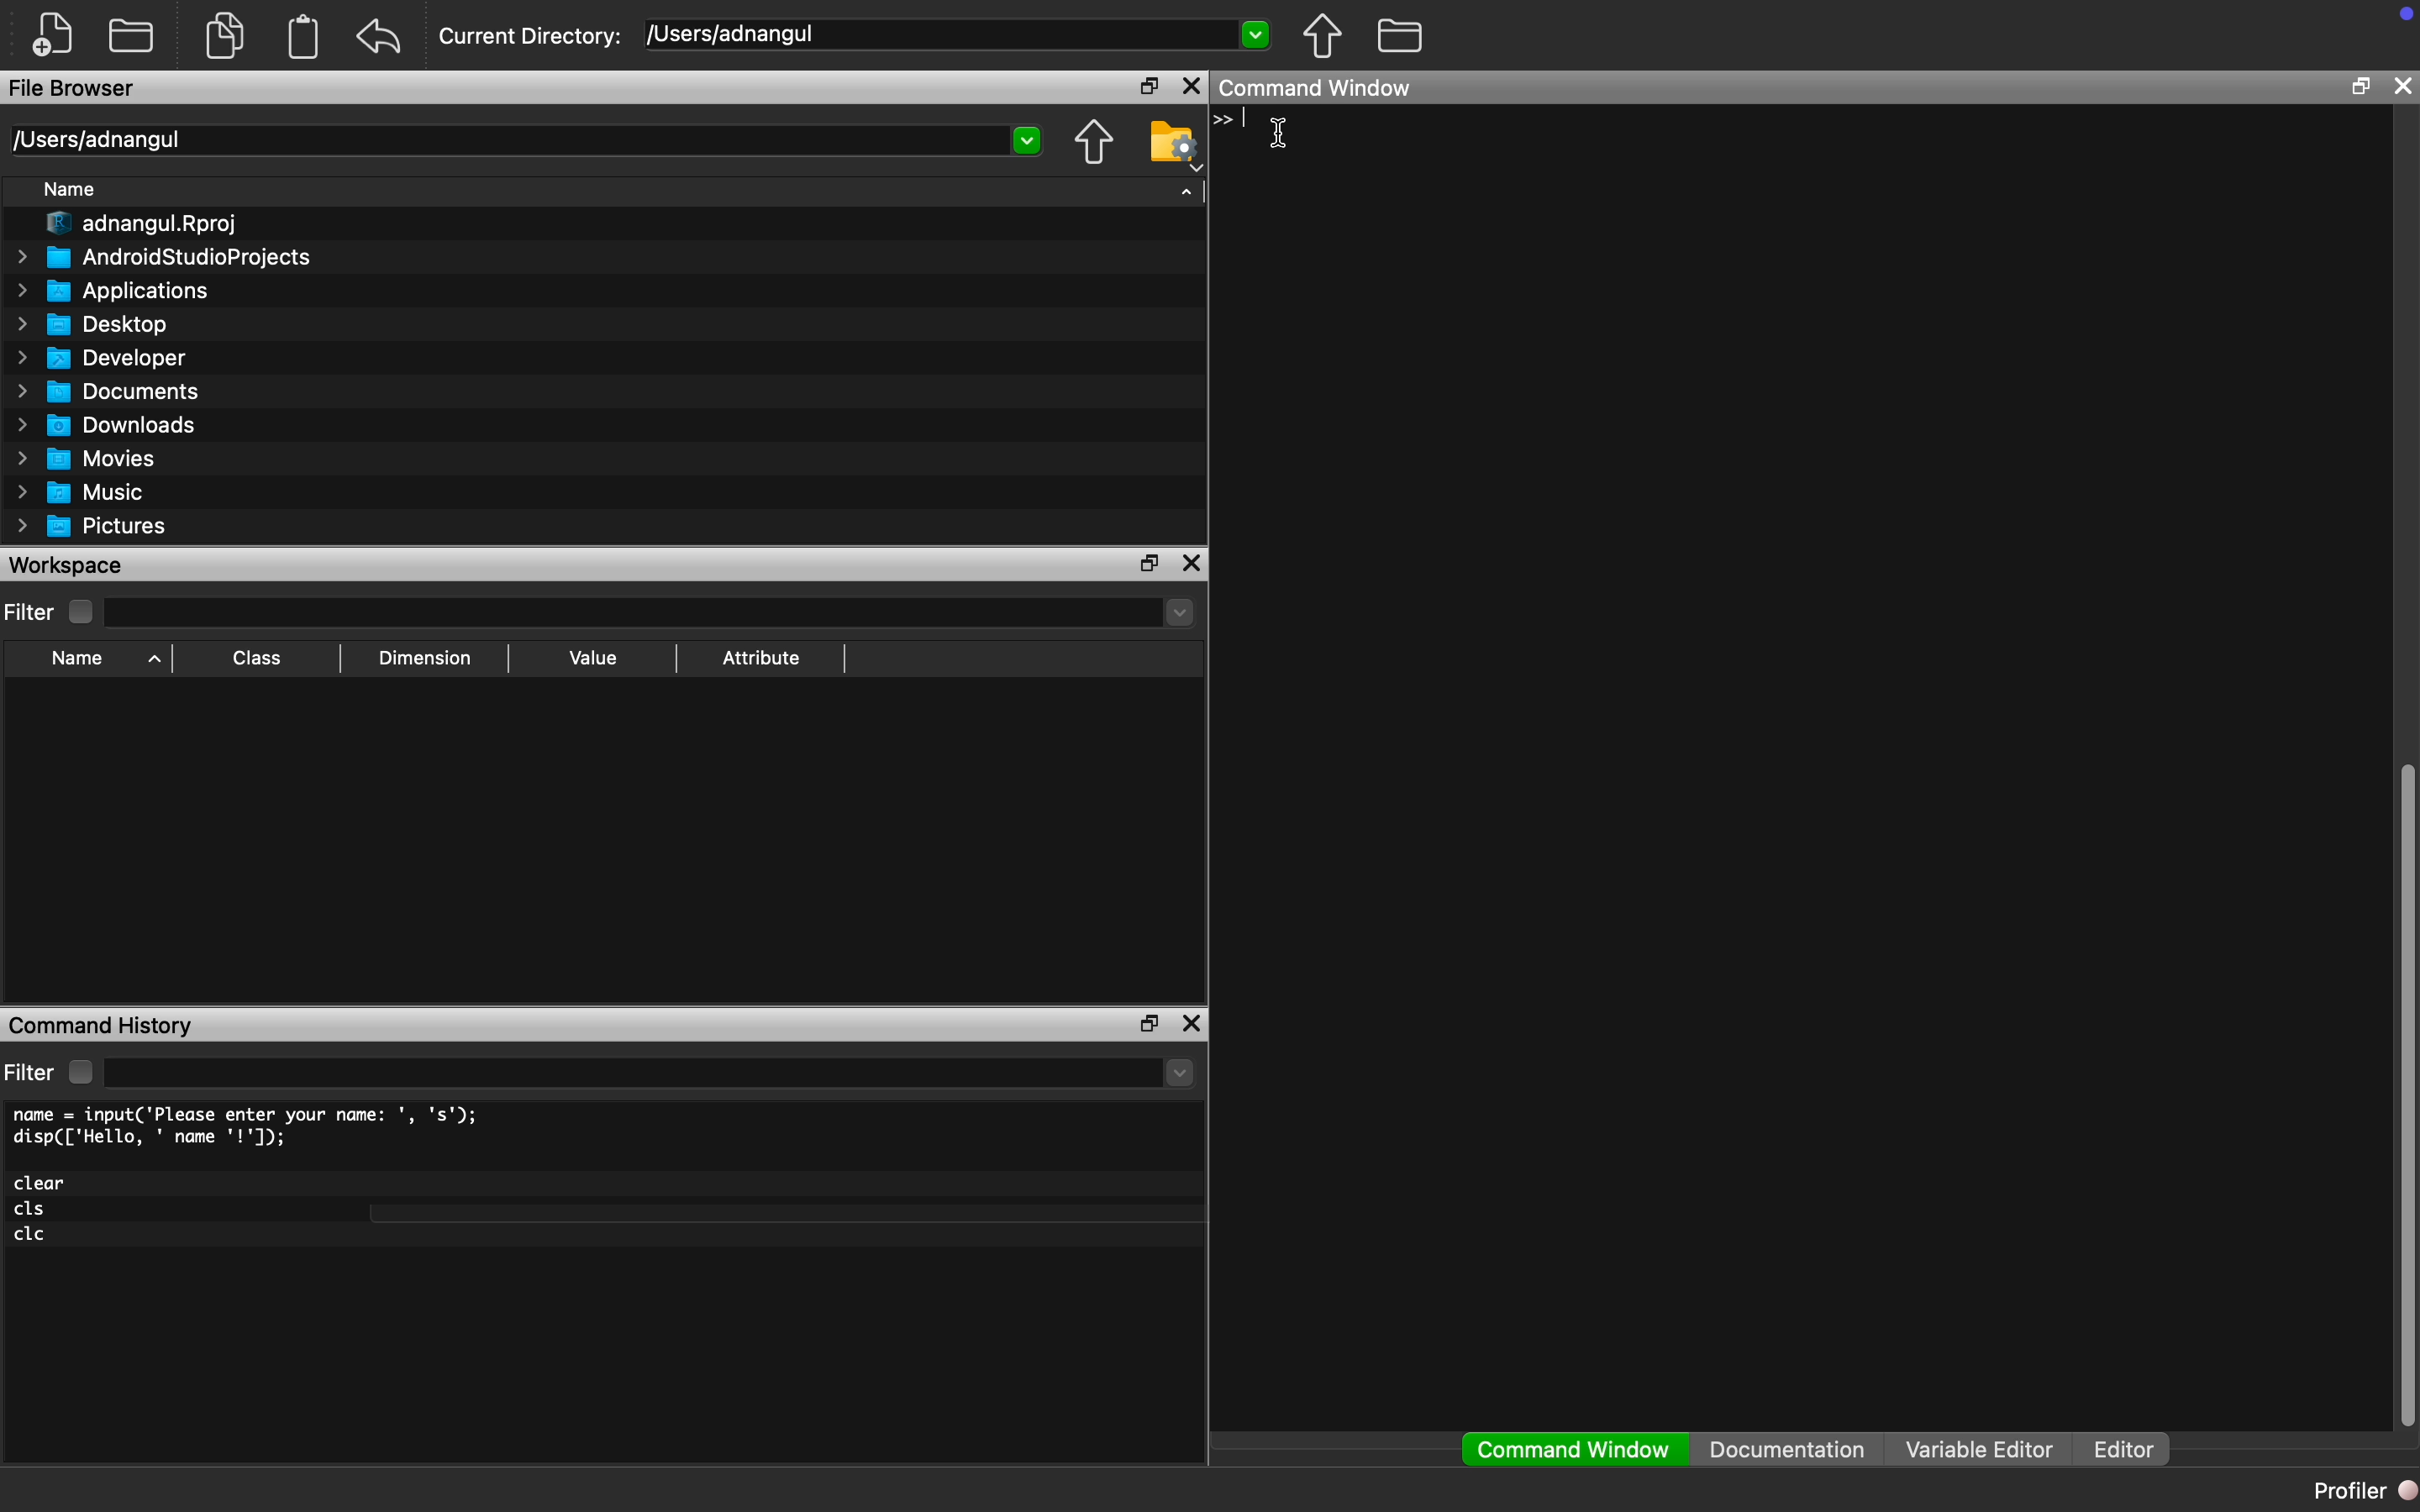 The height and width of the screenshot is (1512, 2420). Describe the element at coordinates (145, 224) in the screenshot. I see `adnangul.Rproj` at that location.